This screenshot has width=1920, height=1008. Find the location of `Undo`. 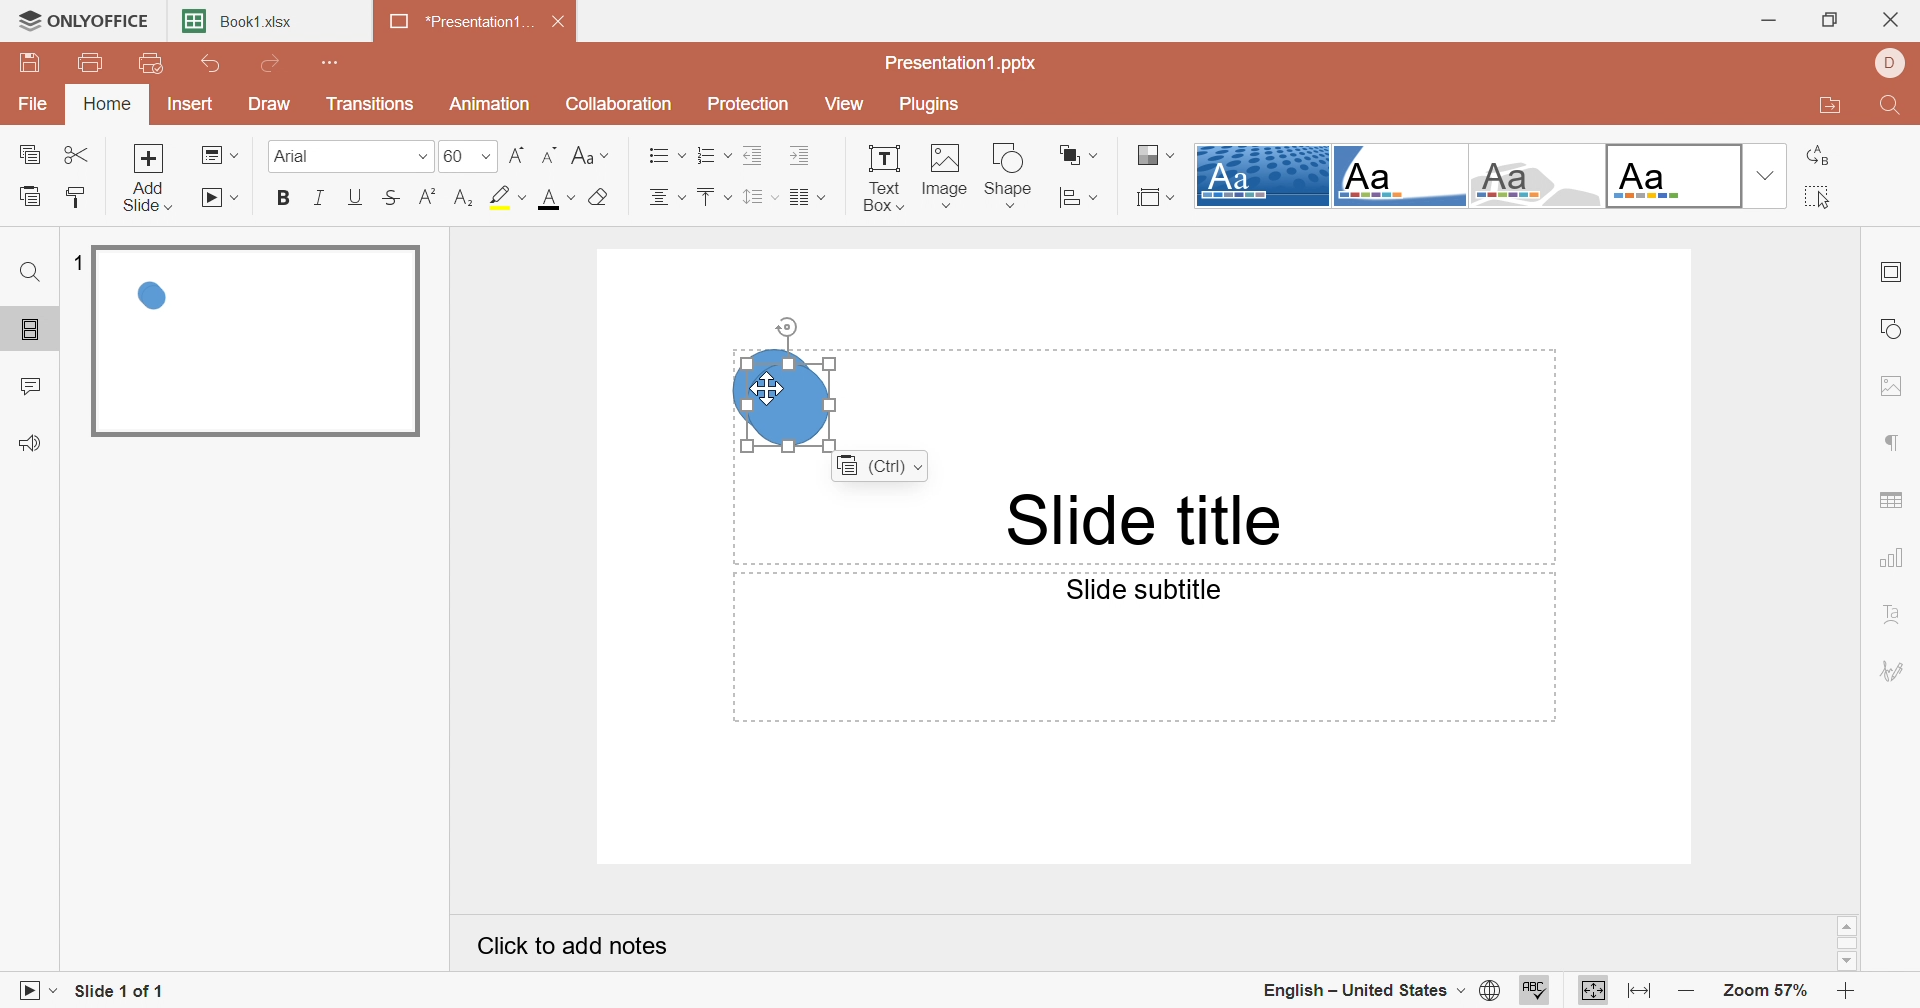

Undo is located at coordinates (214, 64).